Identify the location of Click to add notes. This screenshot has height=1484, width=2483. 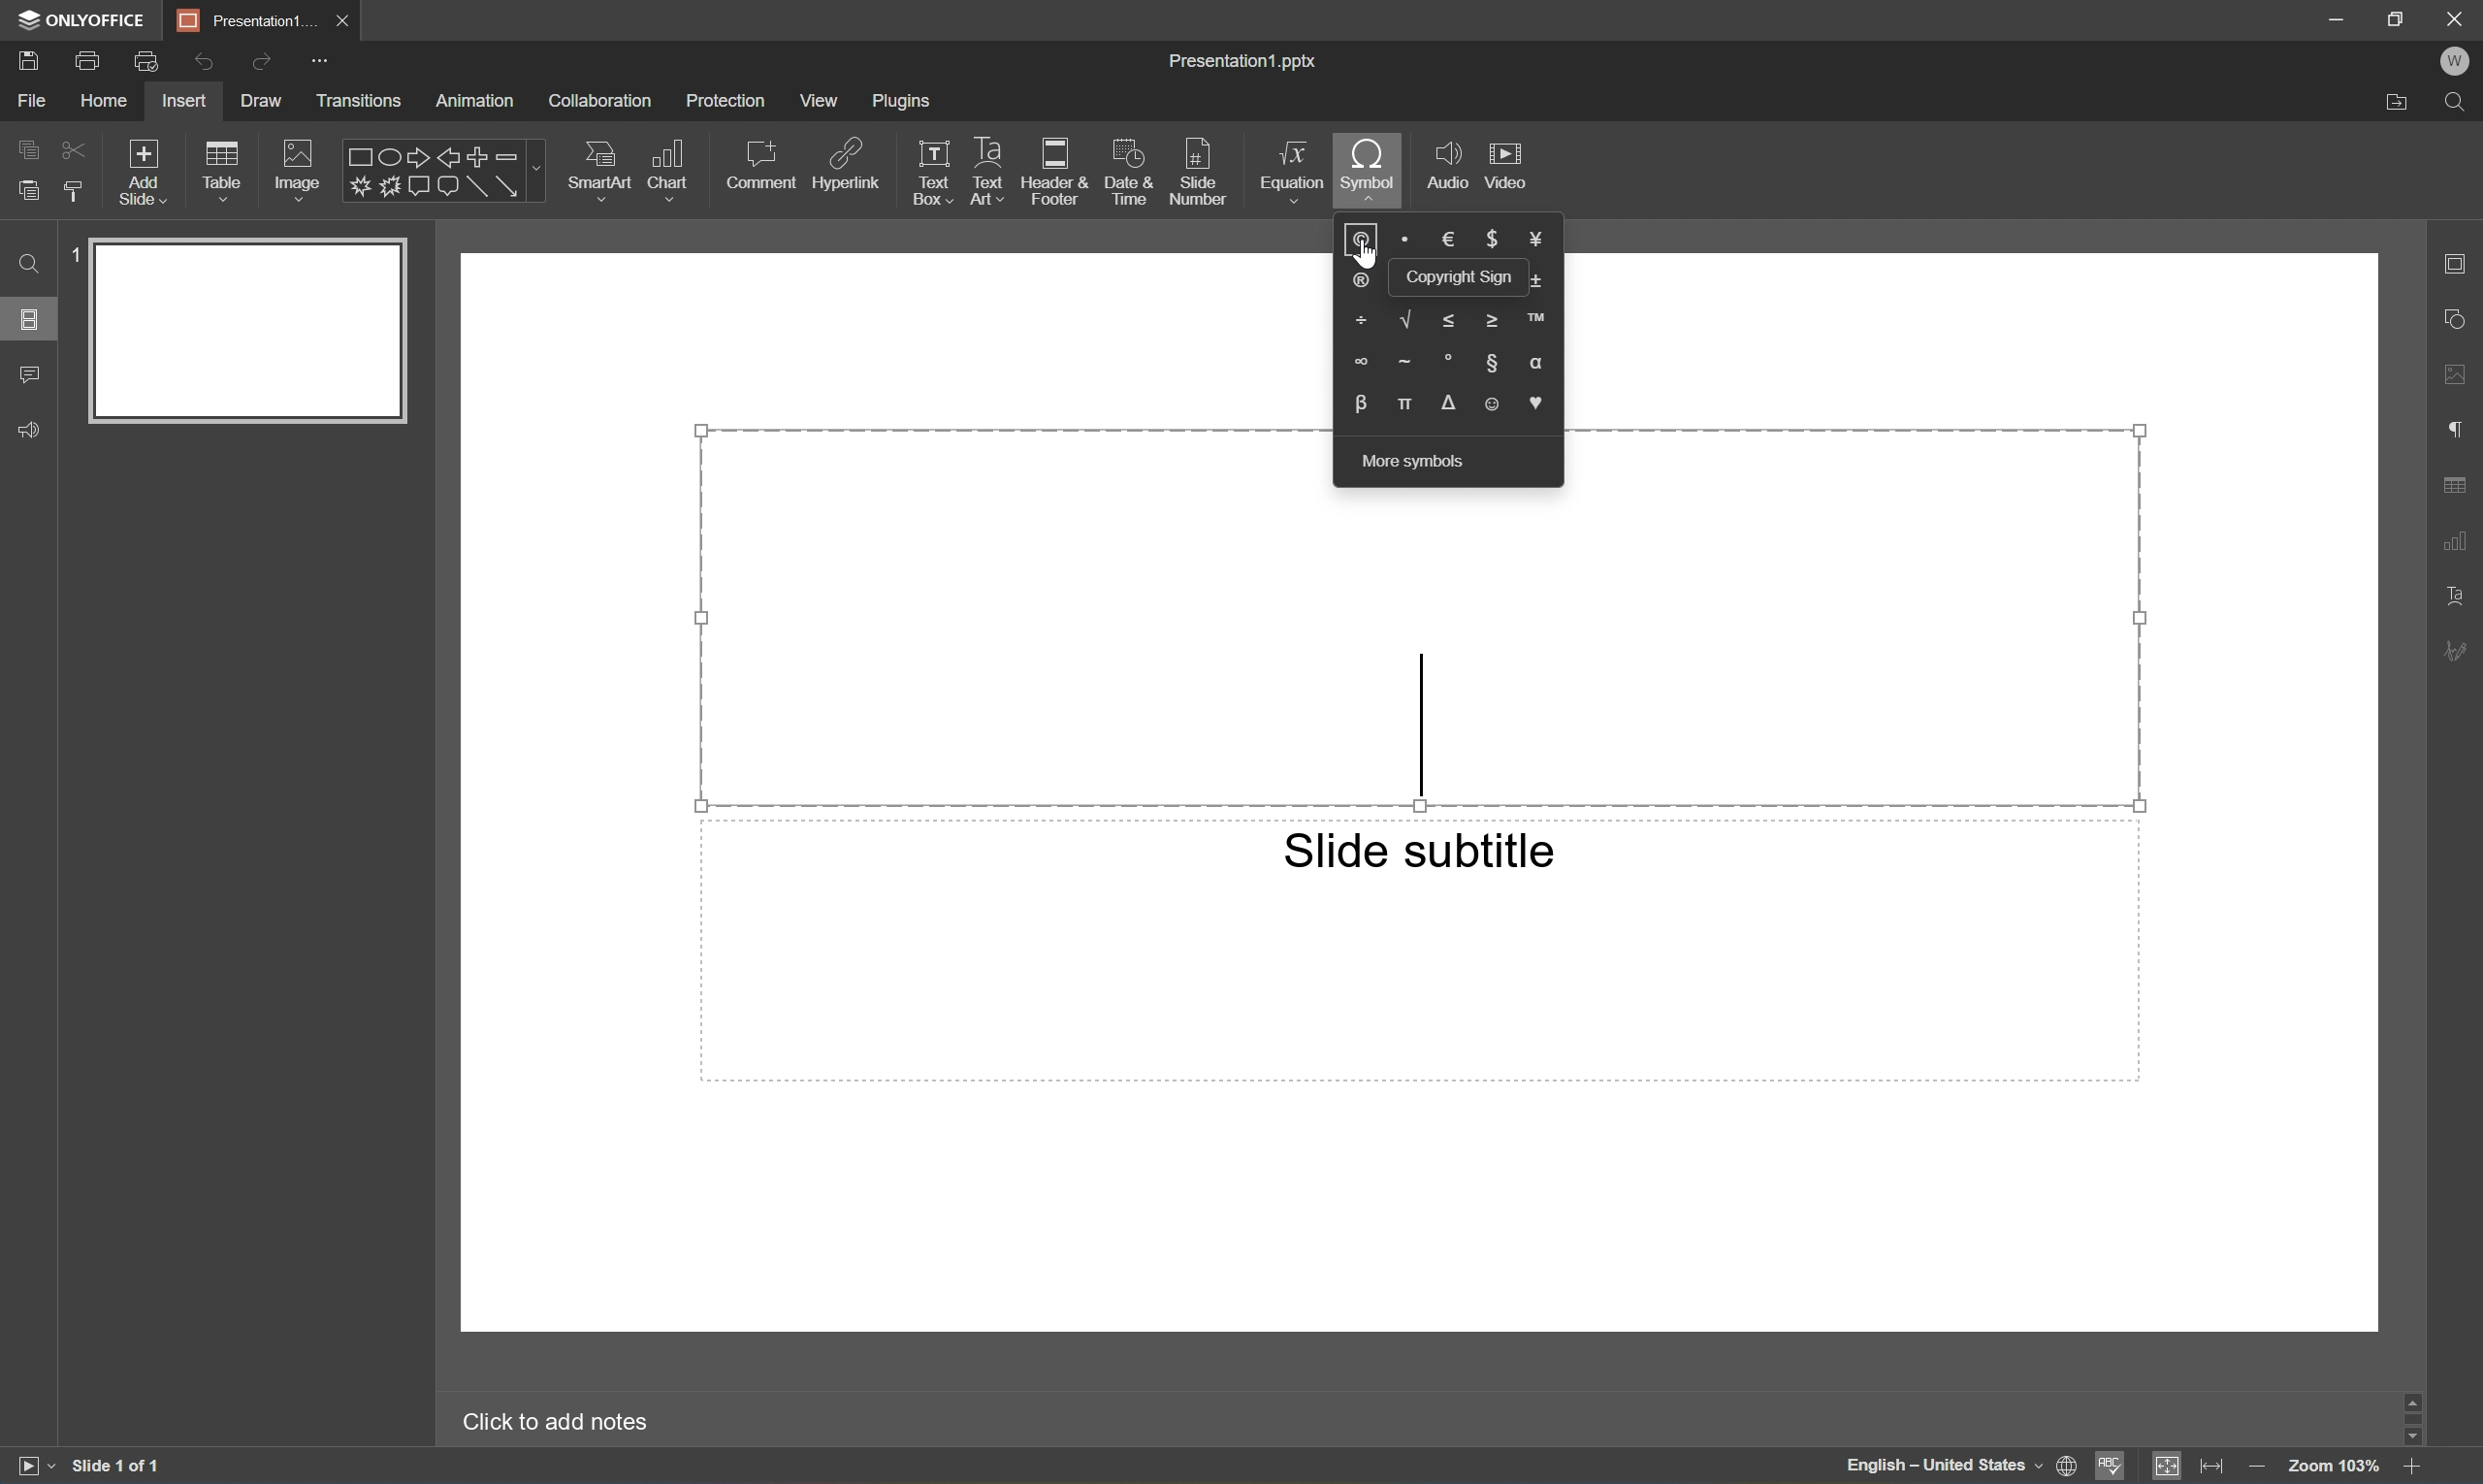
(554, 1417).